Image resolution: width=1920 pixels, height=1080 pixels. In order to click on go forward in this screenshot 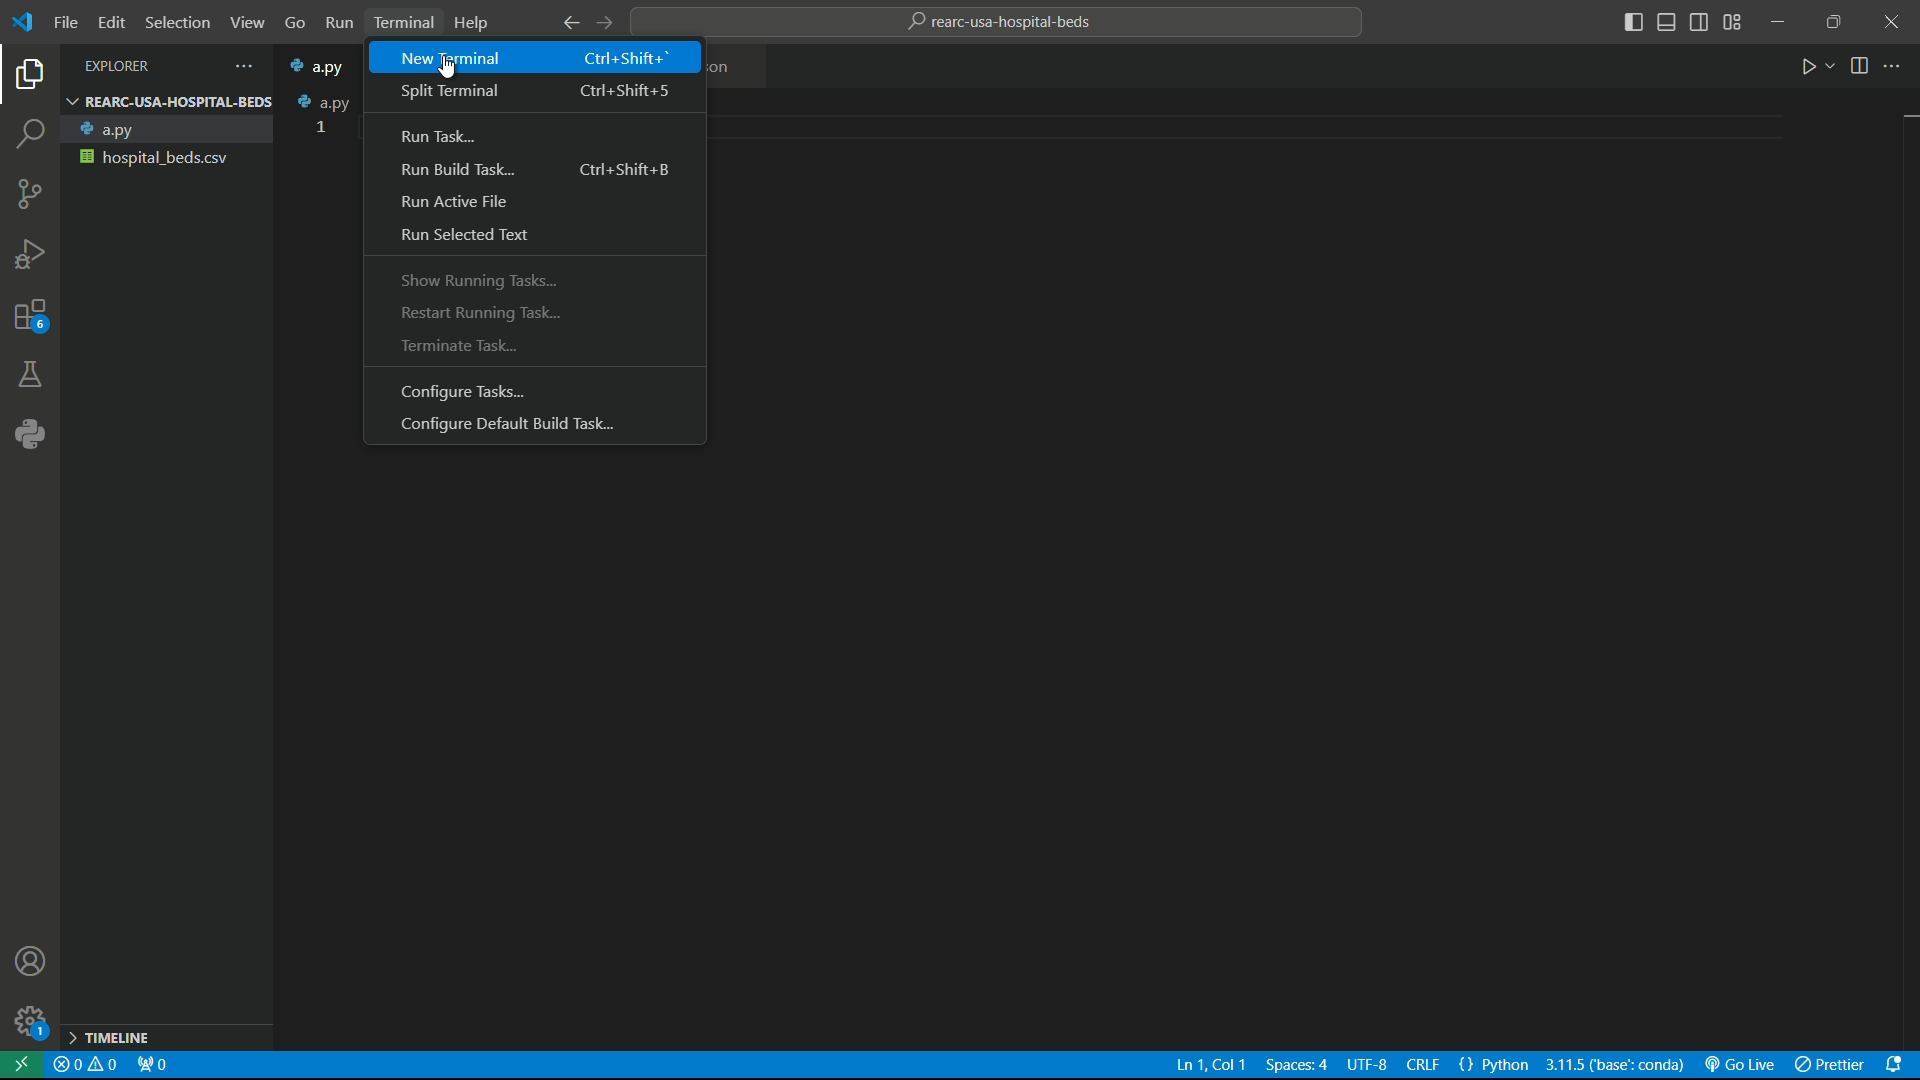, I will do `click(613, 22)`.